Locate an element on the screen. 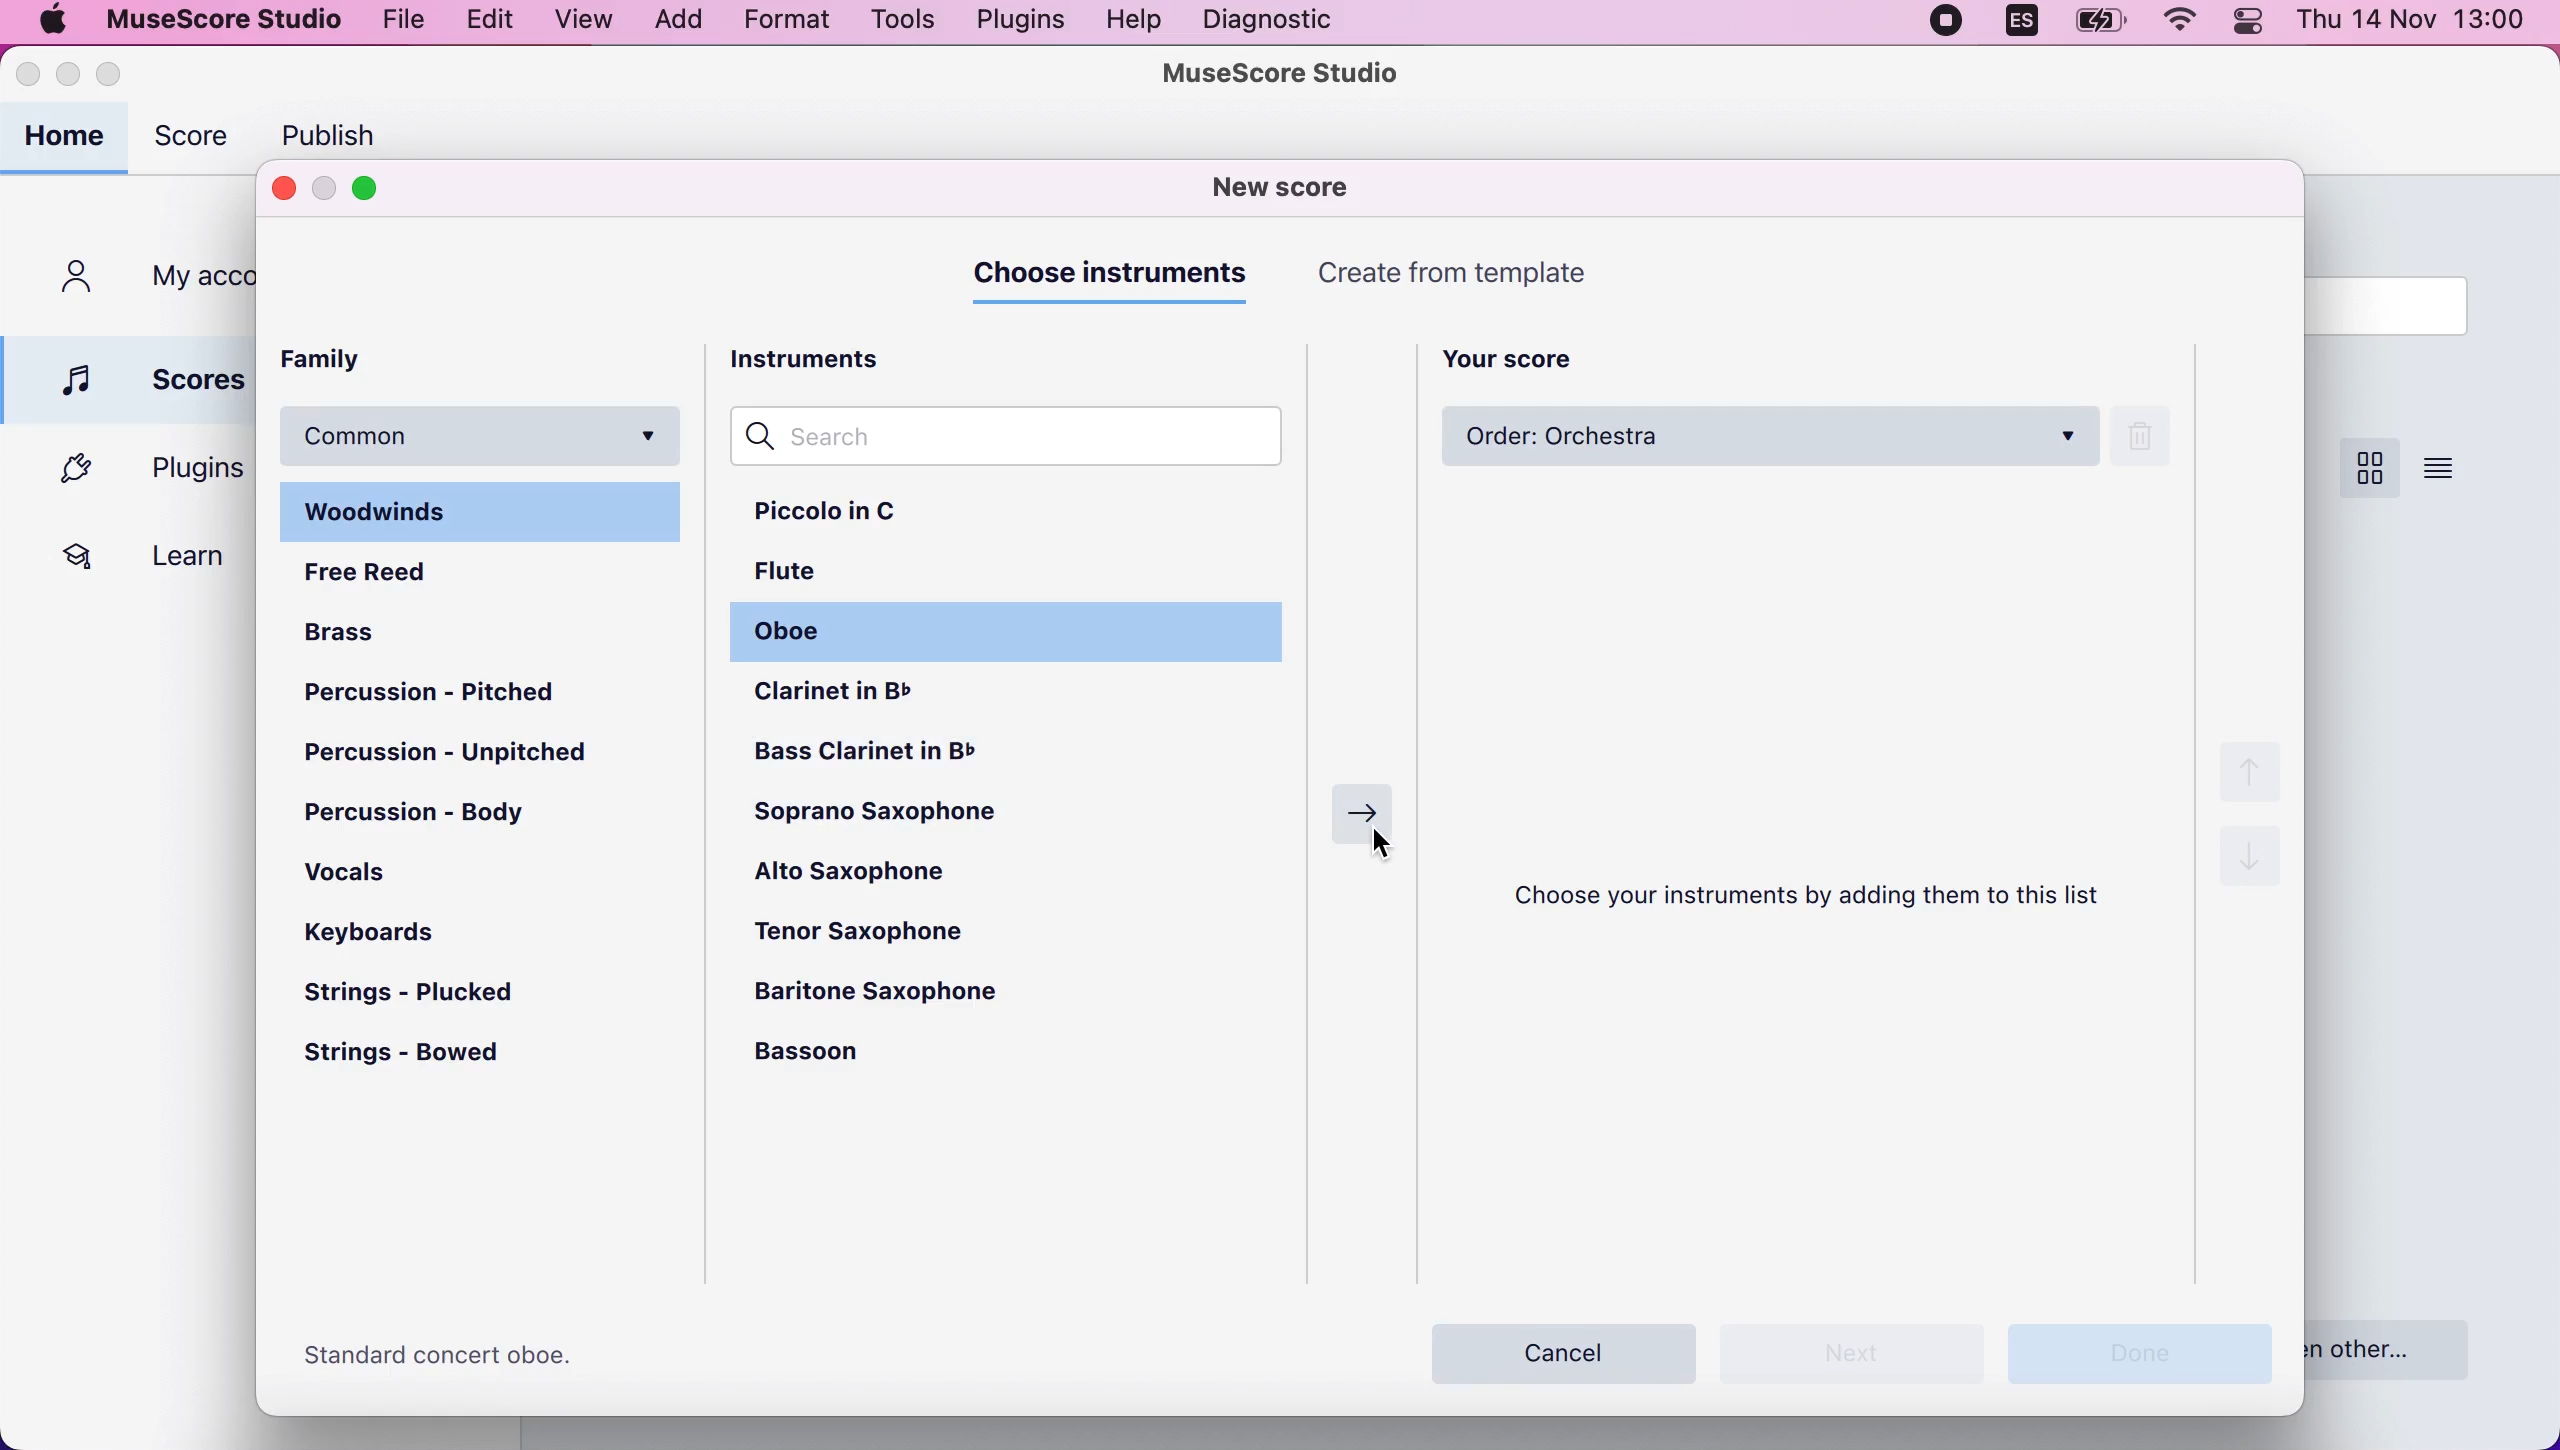 This screenshot has width=2560, height=1450. your score is located at coordinates (1525, 357).